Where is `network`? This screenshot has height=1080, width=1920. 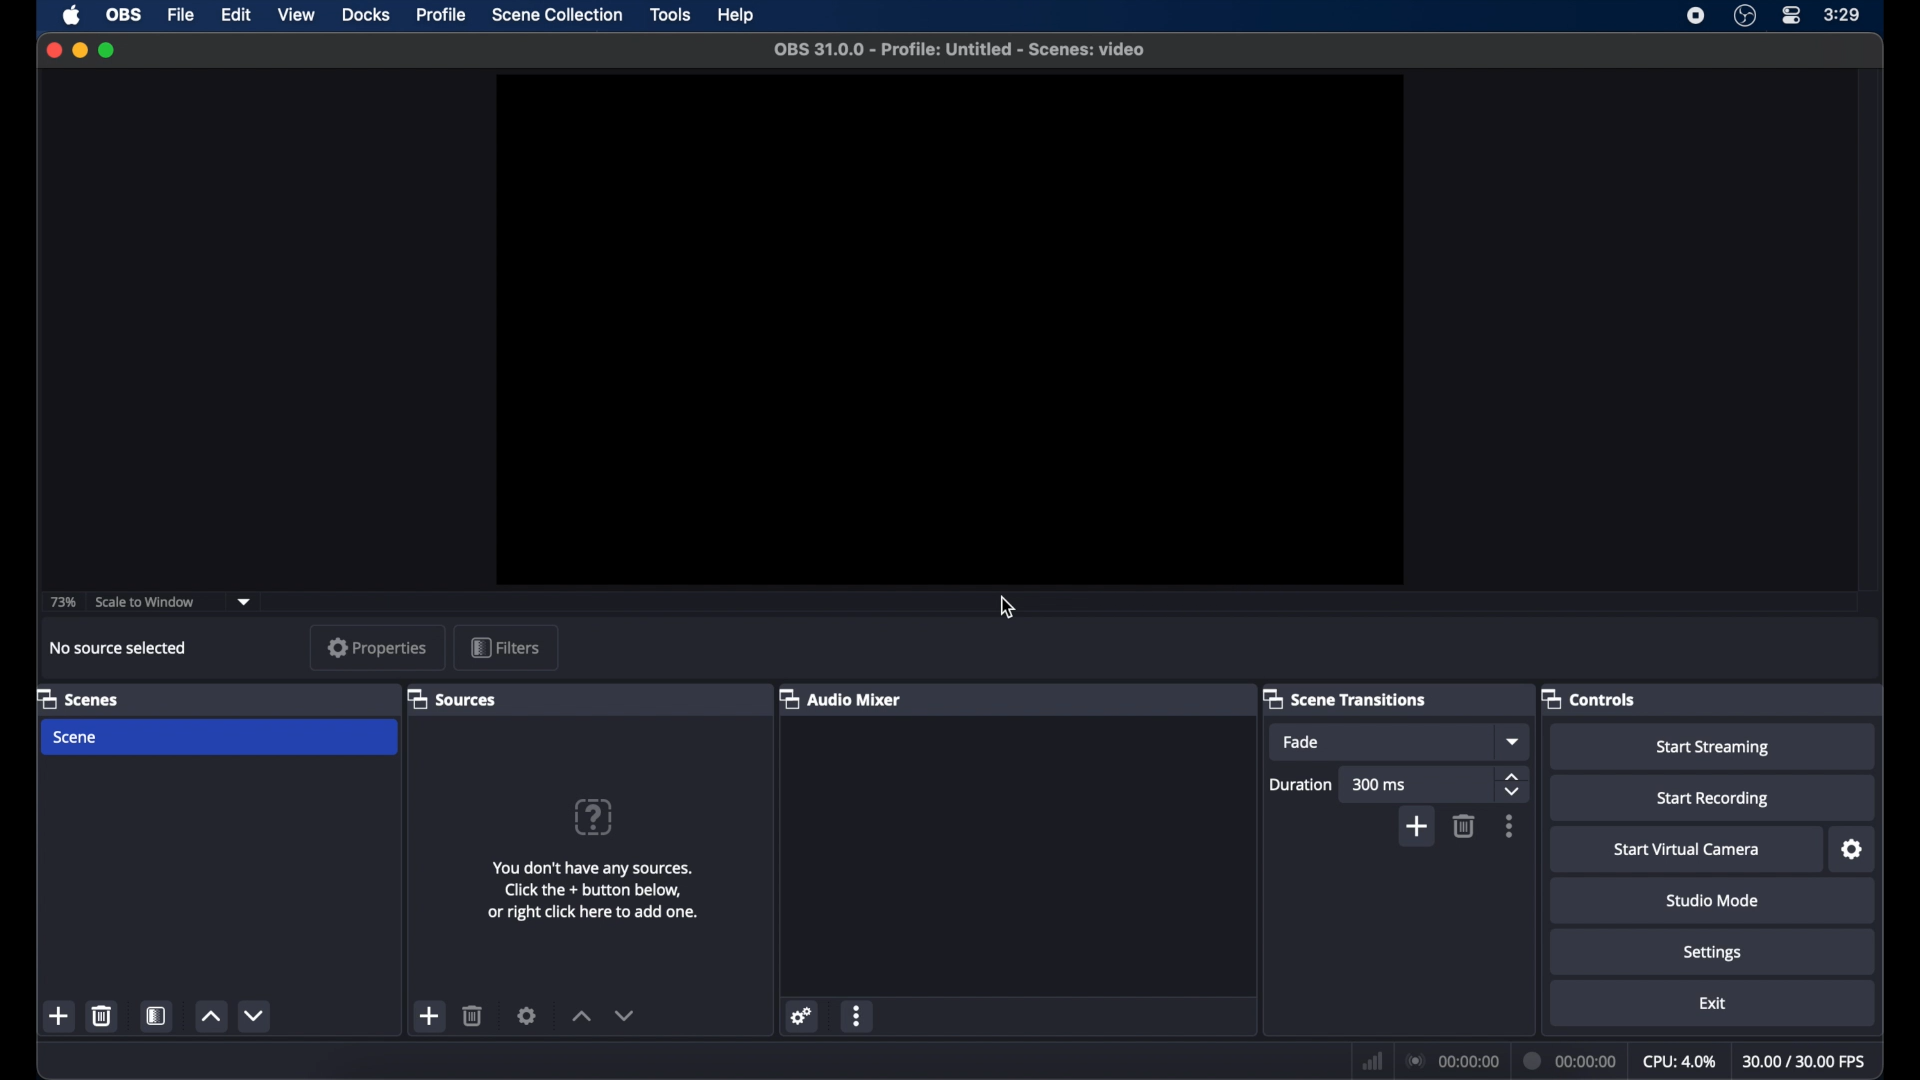 network is located at coordinates (1370, 1058).